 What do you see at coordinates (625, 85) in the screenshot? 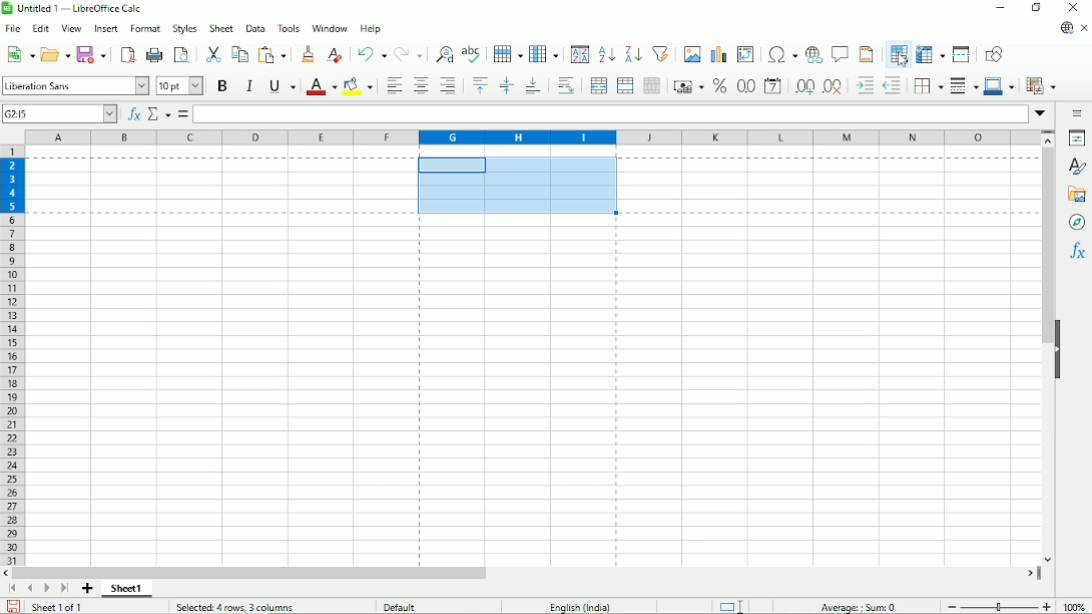
I see `Merge cells` at bounding box center [625, 85].